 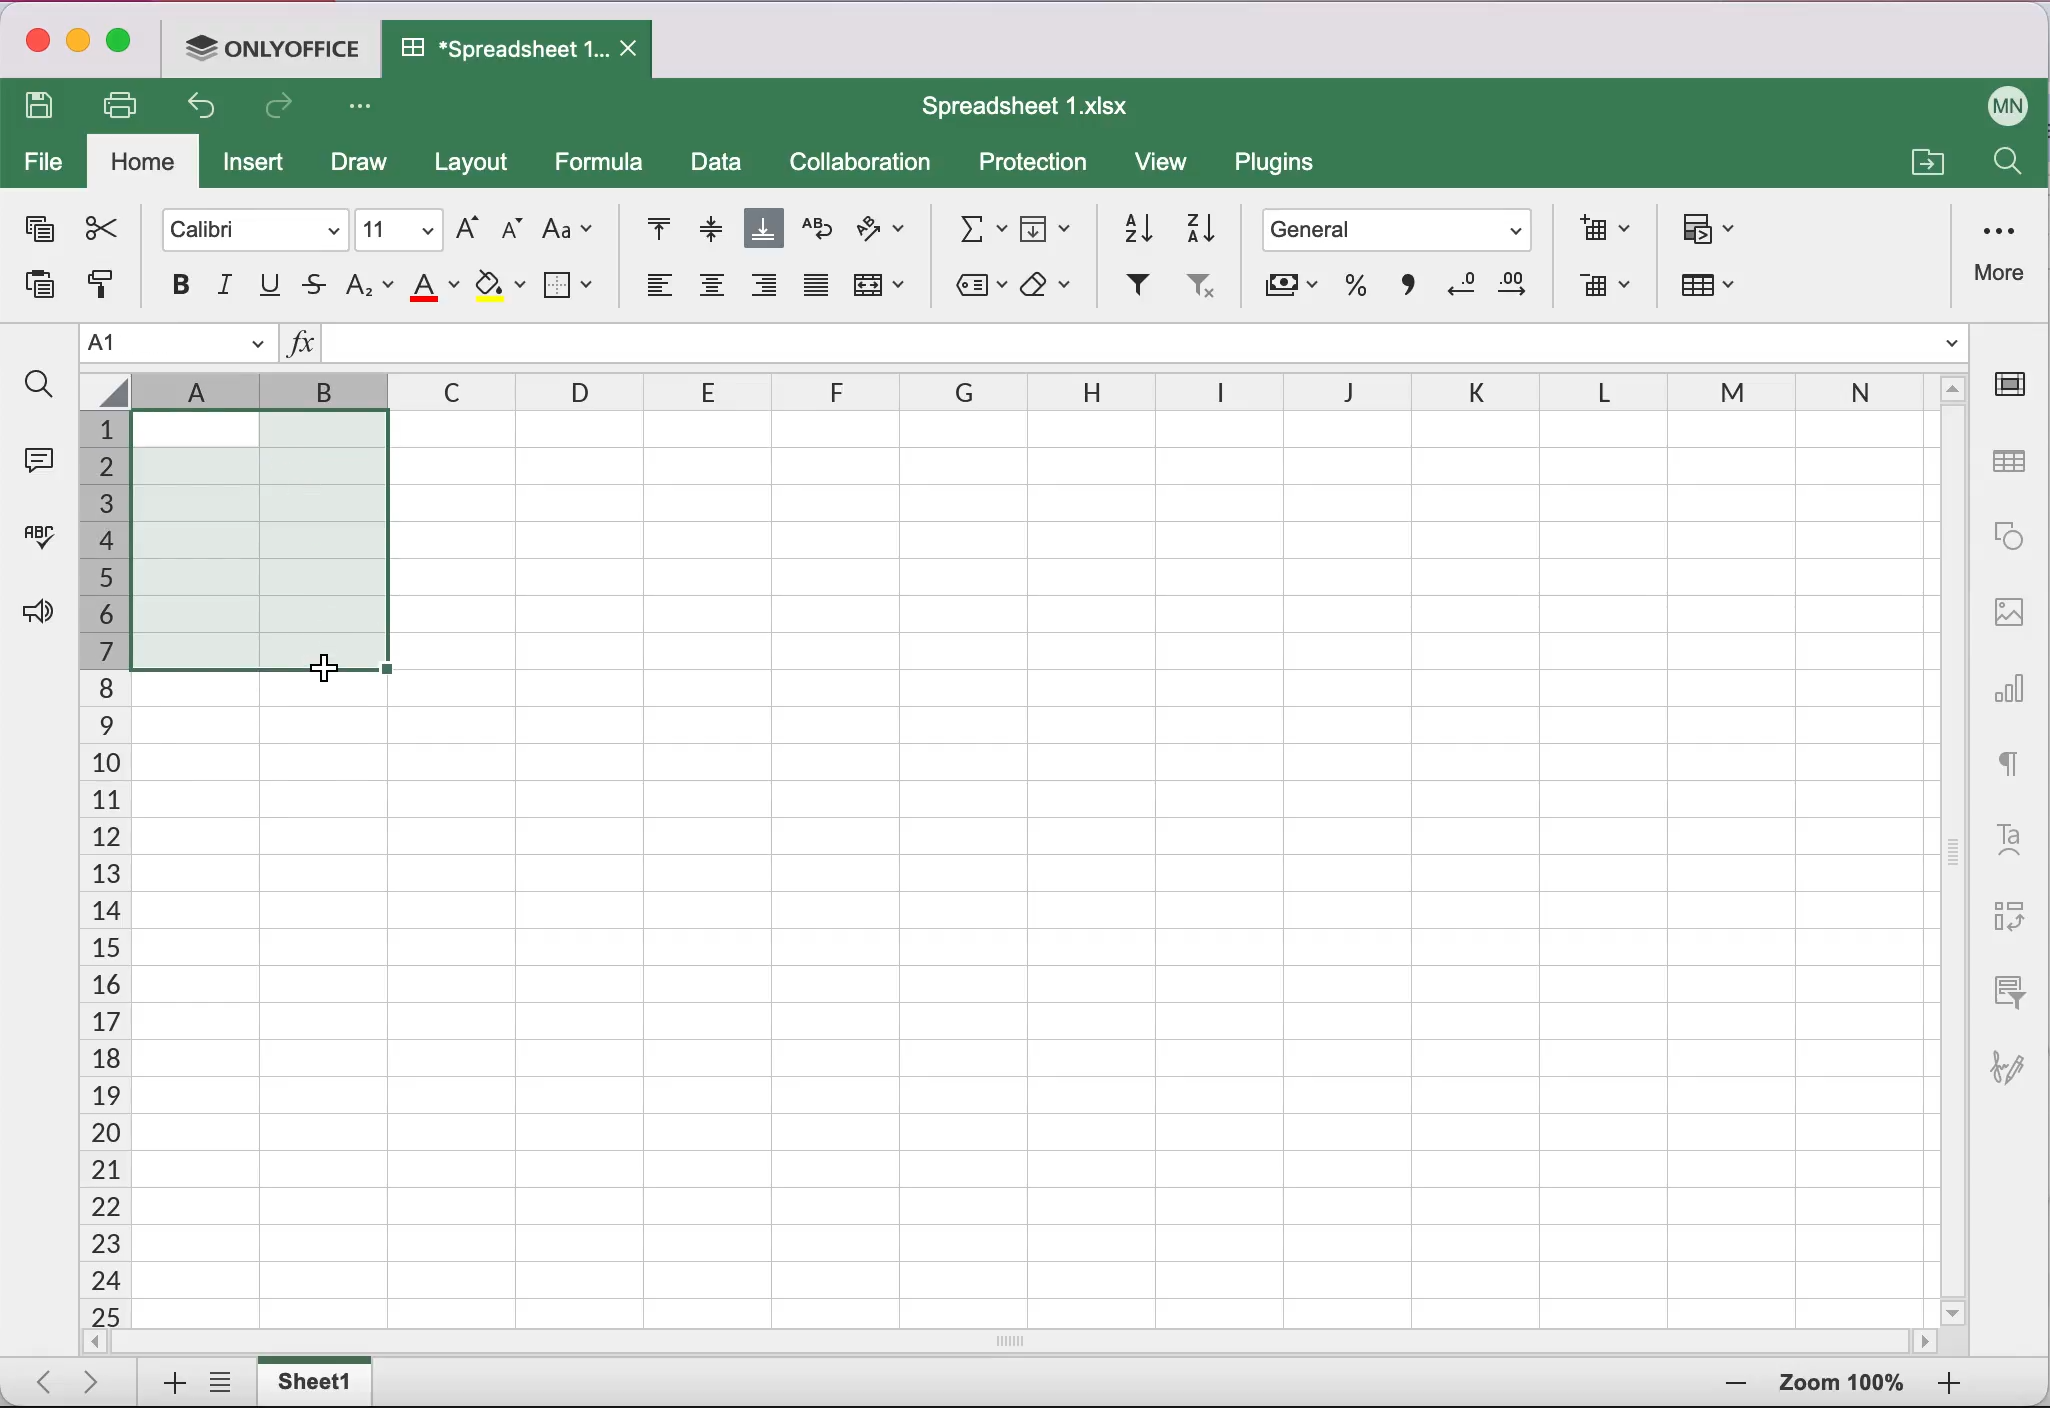 I want to click on align right, so click(x=765, y=291).